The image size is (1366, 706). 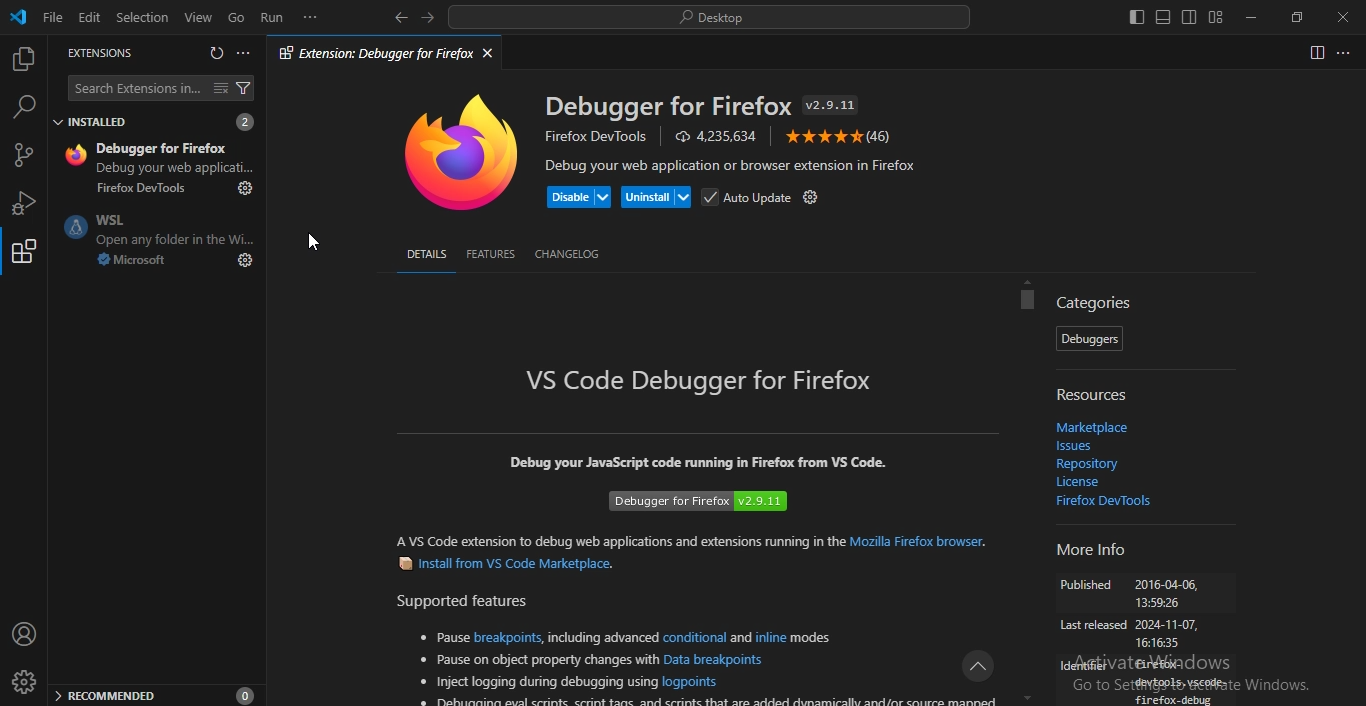 I want to click on vscode icon, so click(x=18, y=17).